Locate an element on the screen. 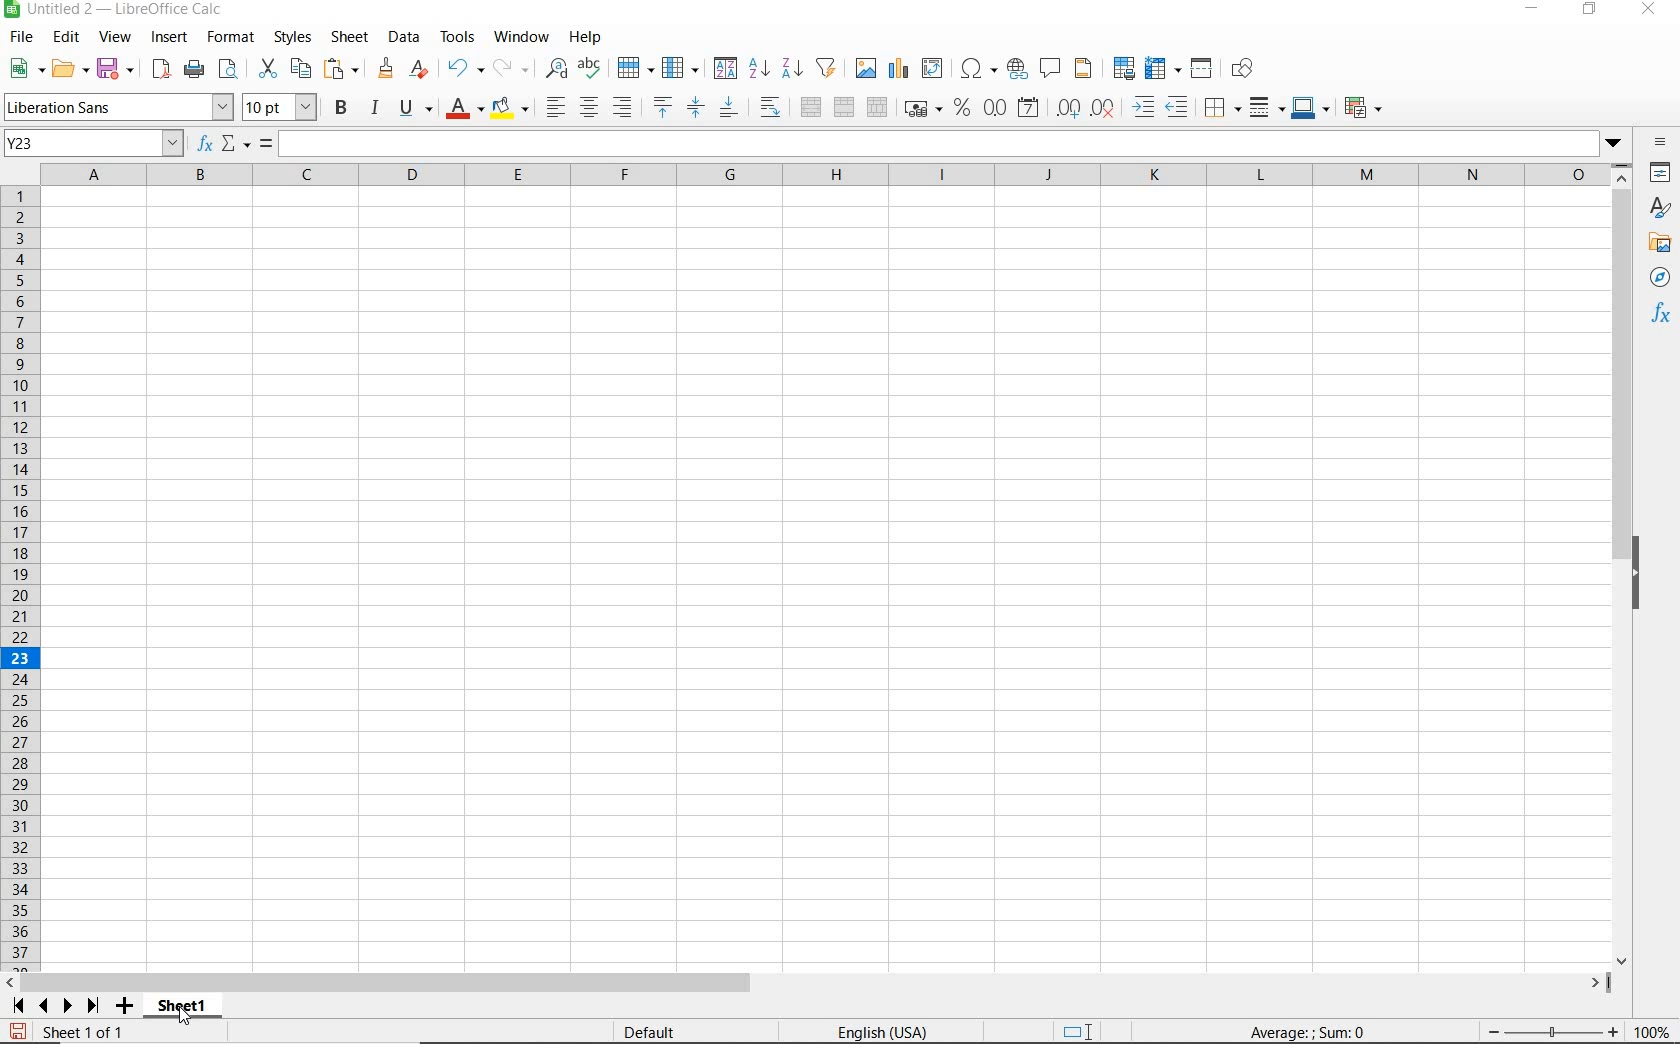 The height and width of the screenshot is (1044, 1680). ROWS is located at coordinates (22, 575).